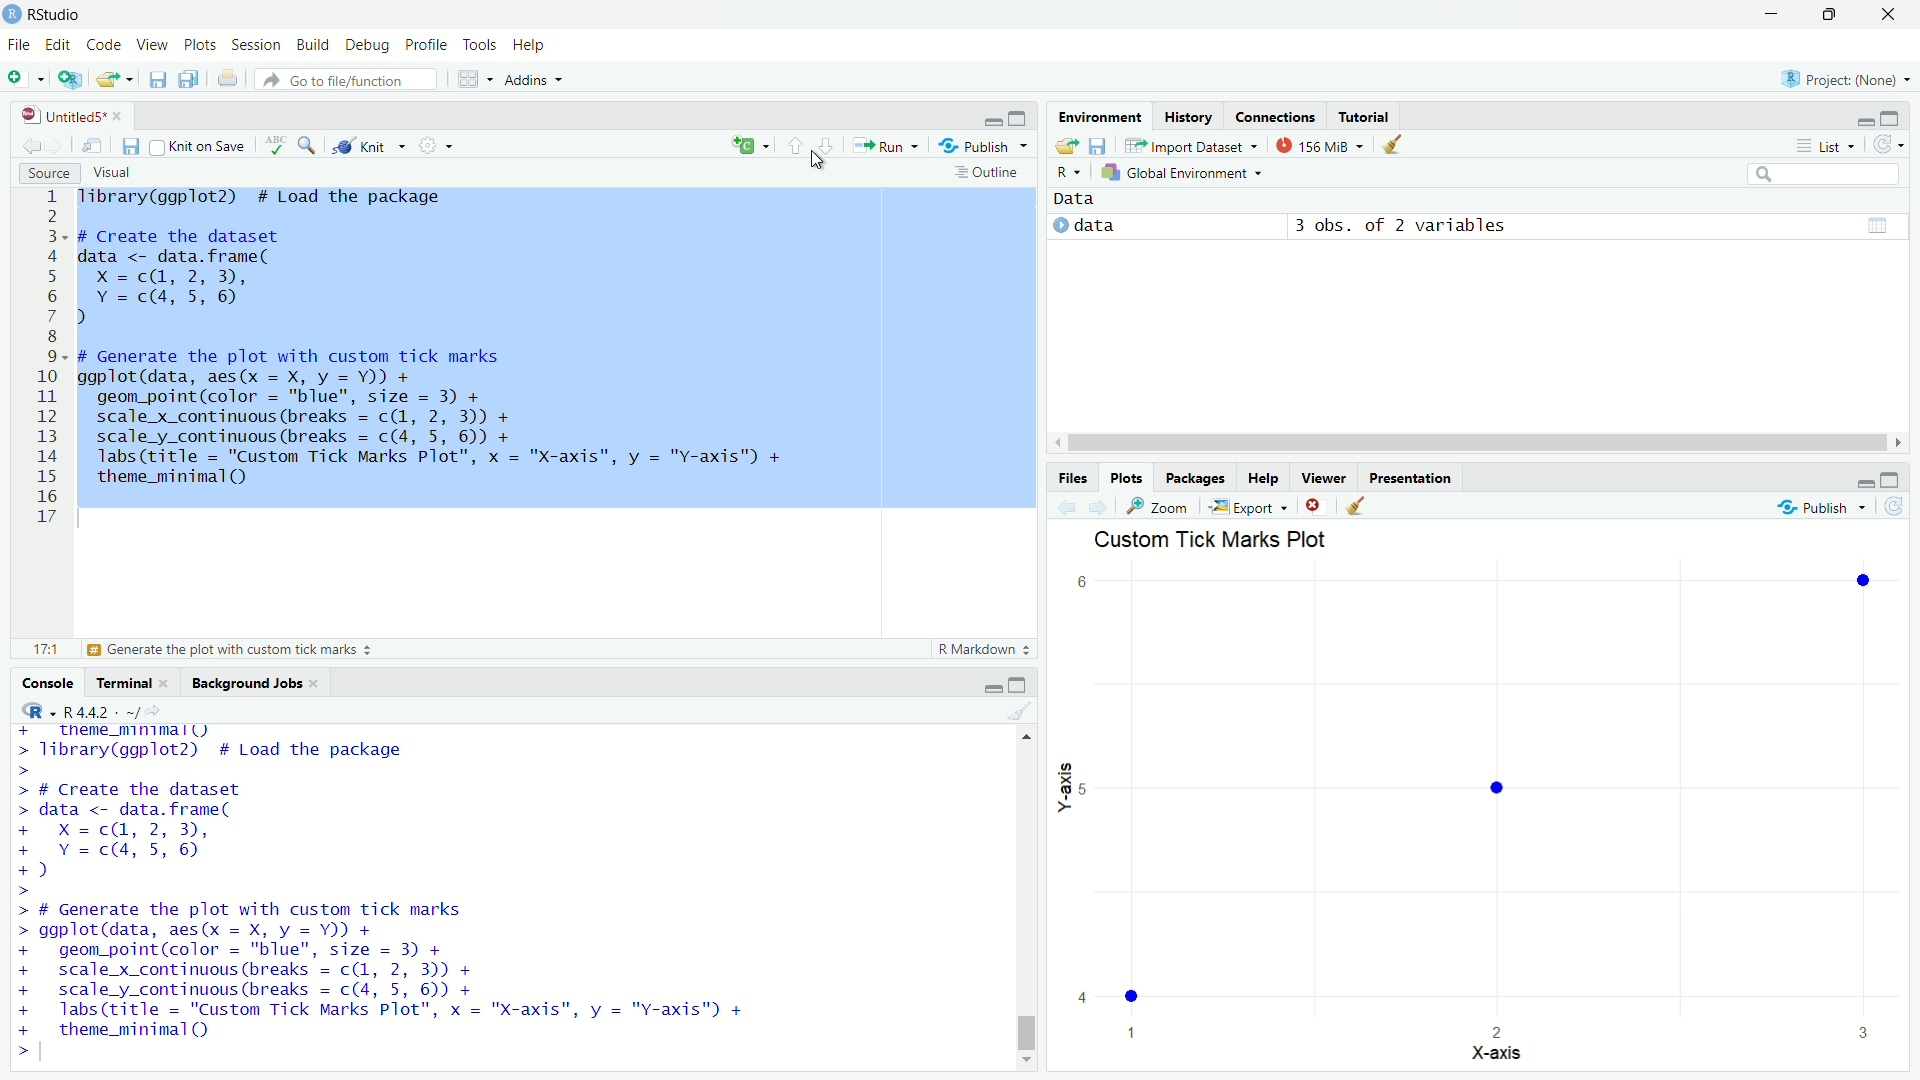  I want to click on files, so click(1071, 476).